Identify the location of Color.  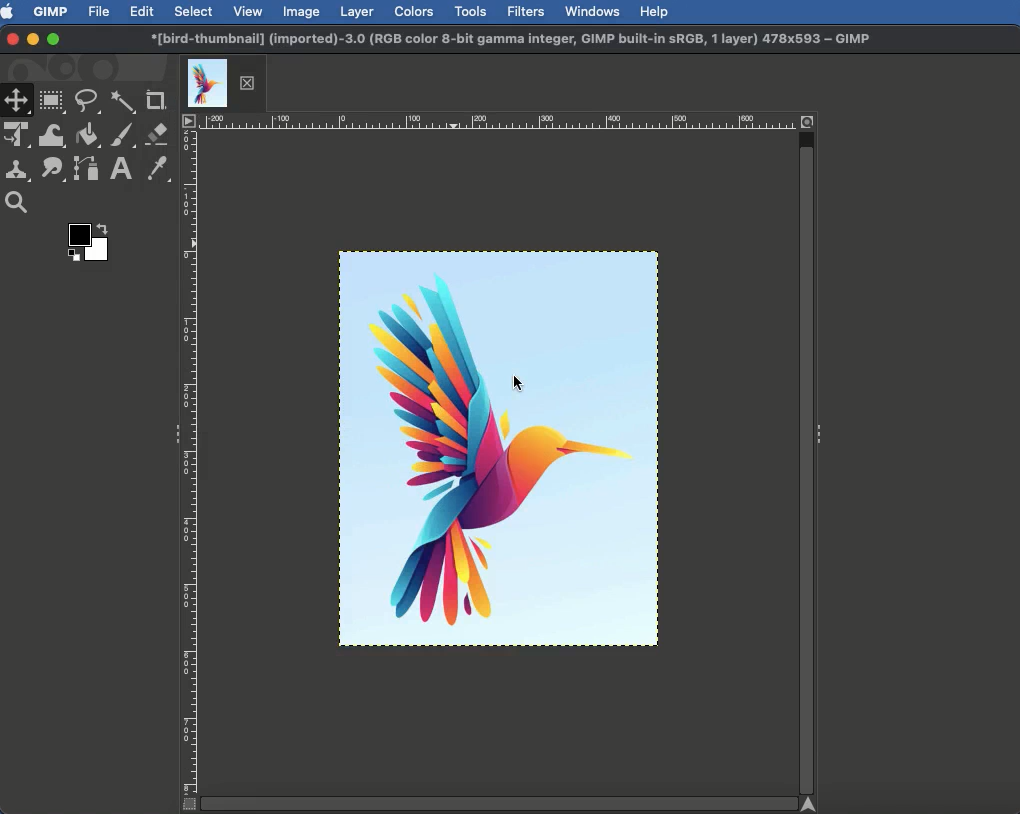
(84, 239).